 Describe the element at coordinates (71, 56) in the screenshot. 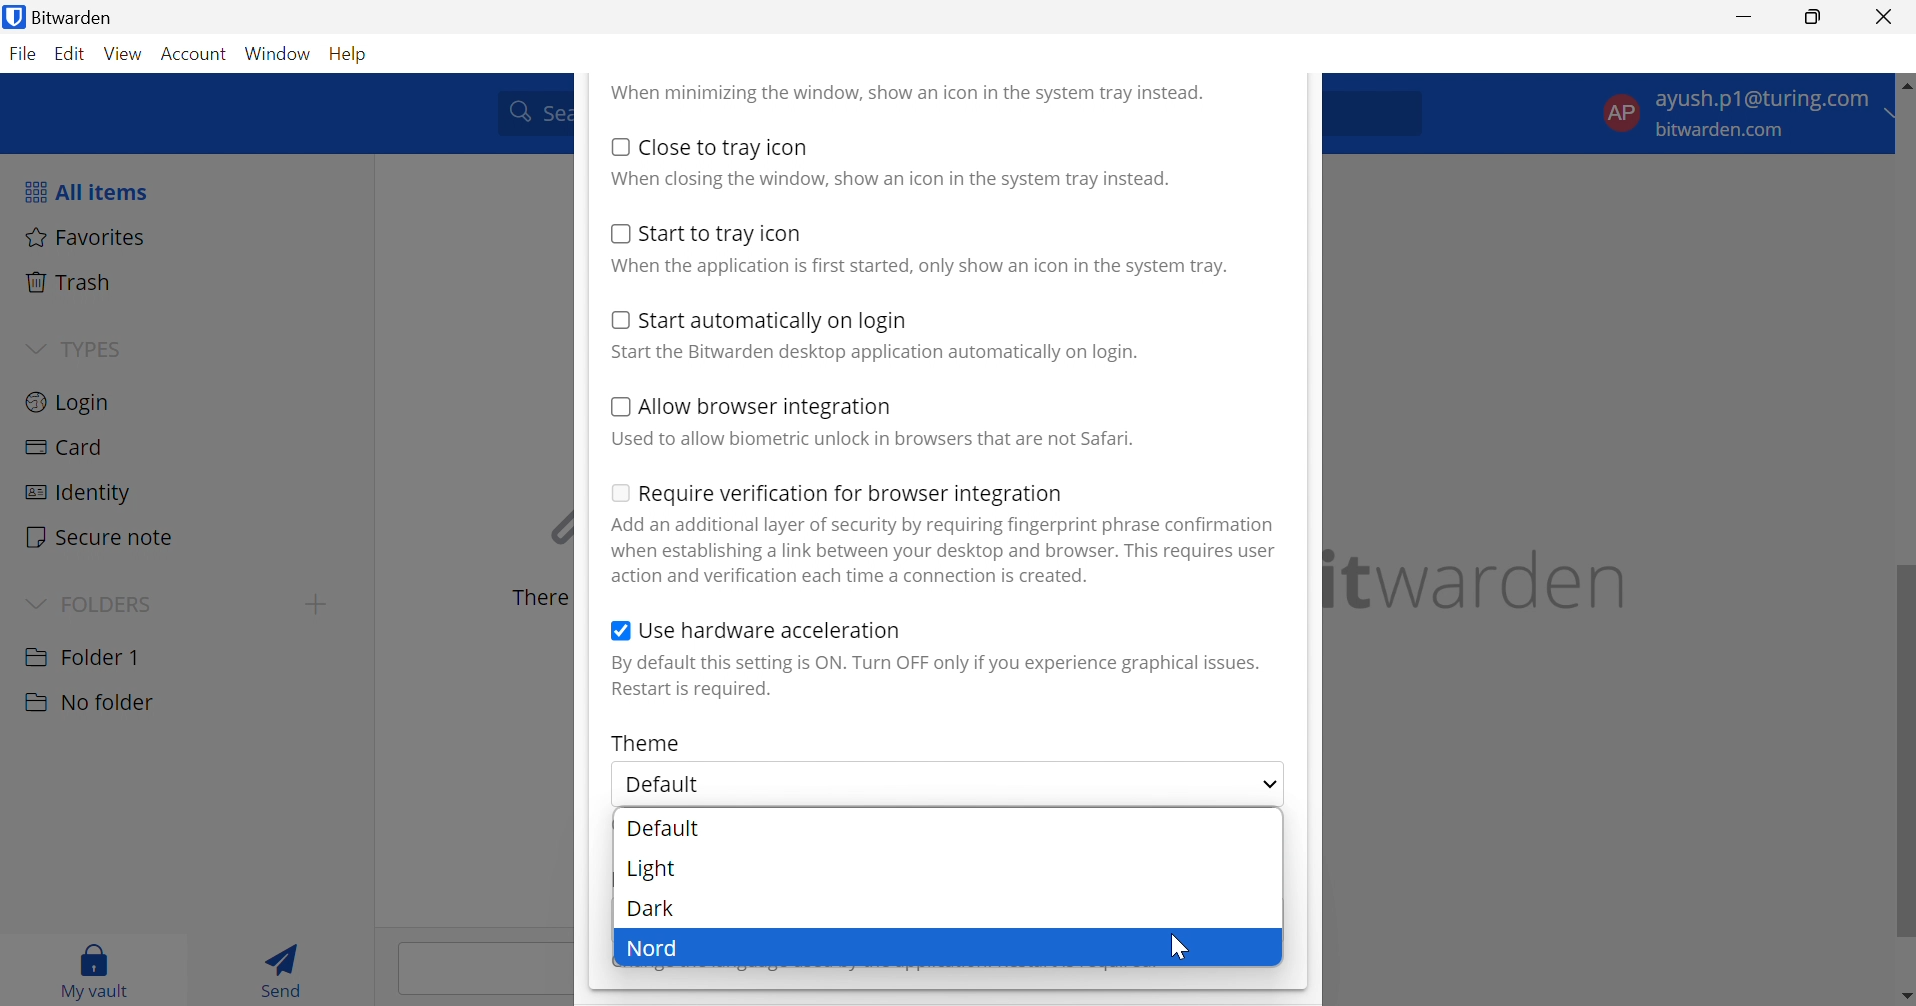

I see `Edit` at that location.